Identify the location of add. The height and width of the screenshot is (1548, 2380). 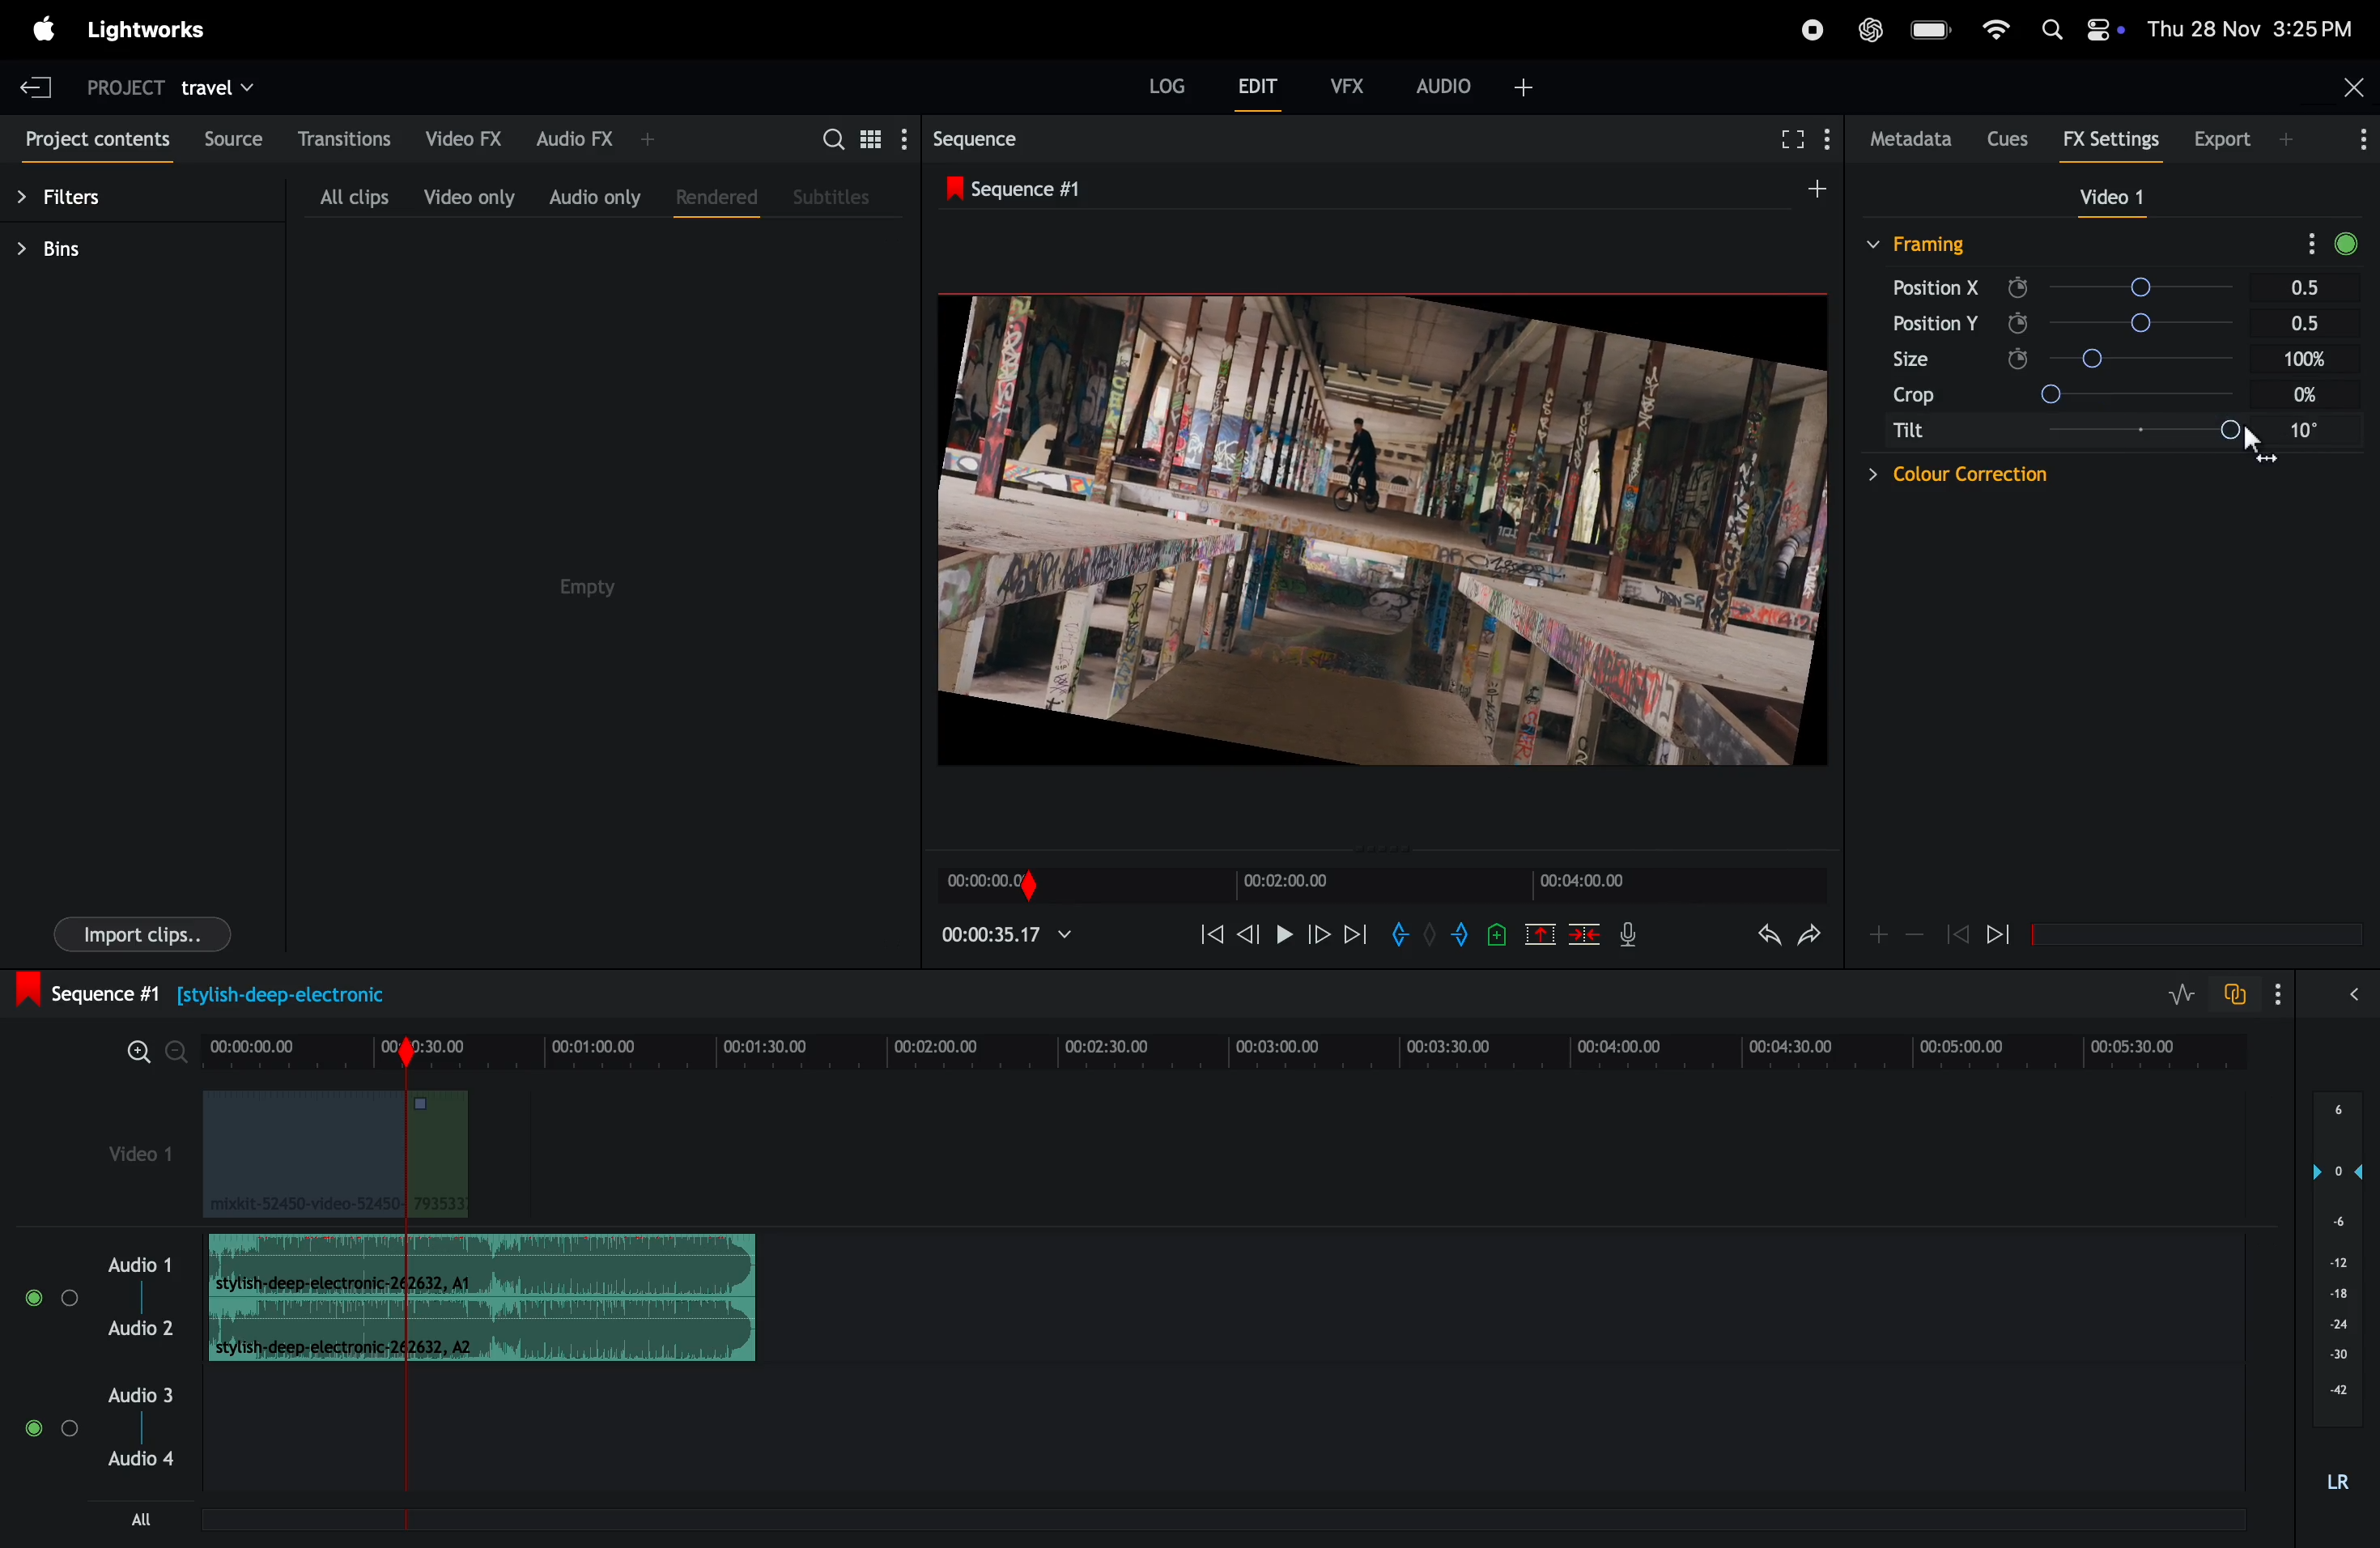
(1827, 196).